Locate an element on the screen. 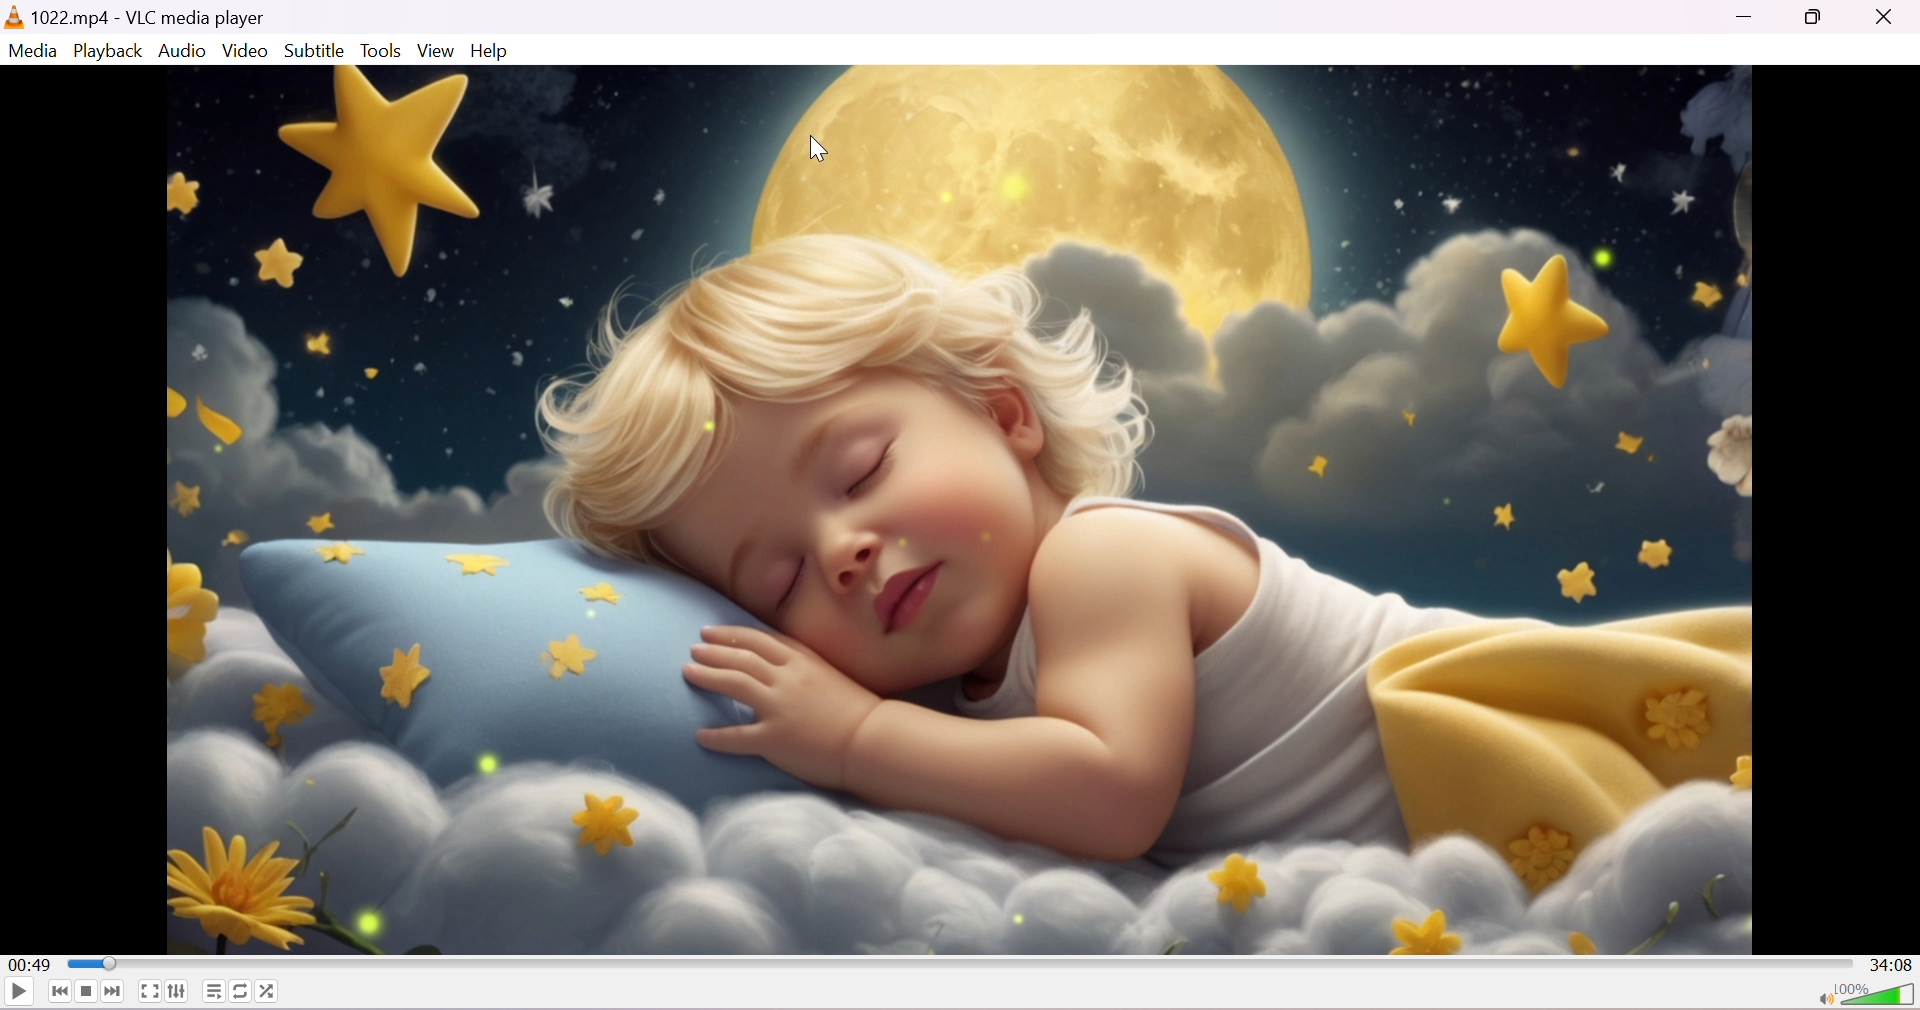 The height and width of the screenshot is (1010, 1920). 34:08 is located at coordinates (1895, 966).